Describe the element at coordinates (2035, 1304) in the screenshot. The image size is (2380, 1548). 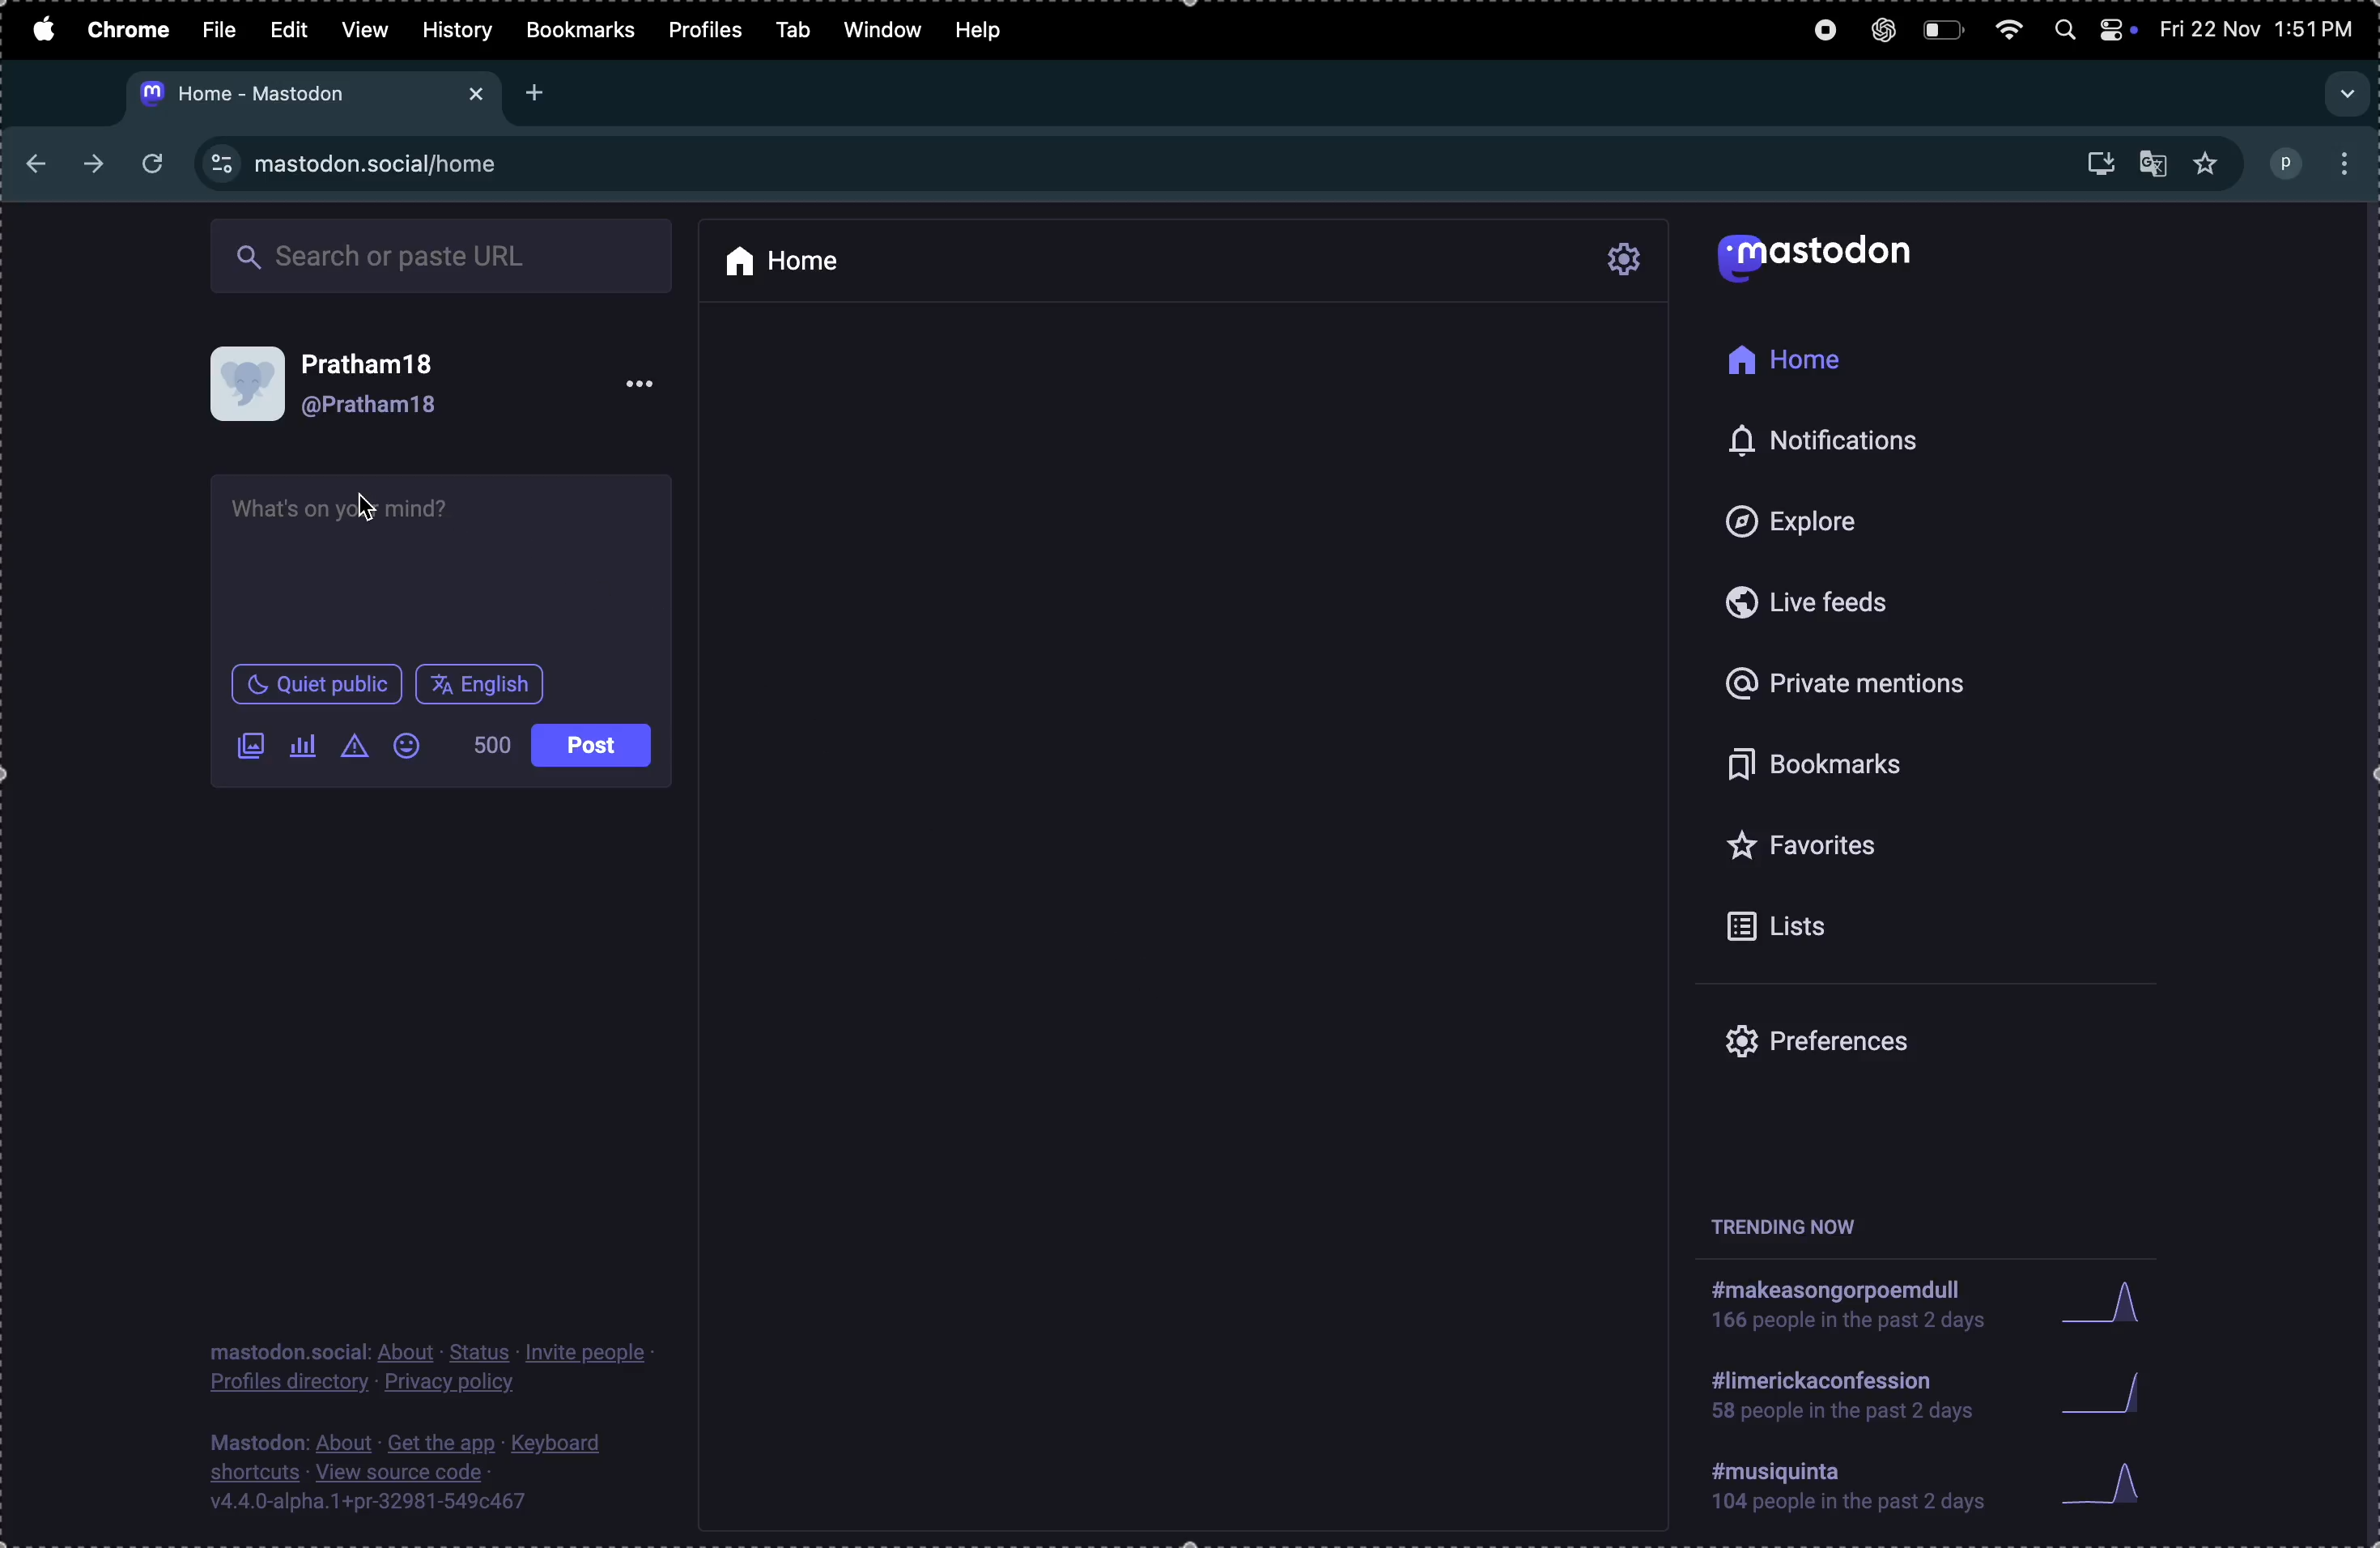
I see `graphs` at that location.